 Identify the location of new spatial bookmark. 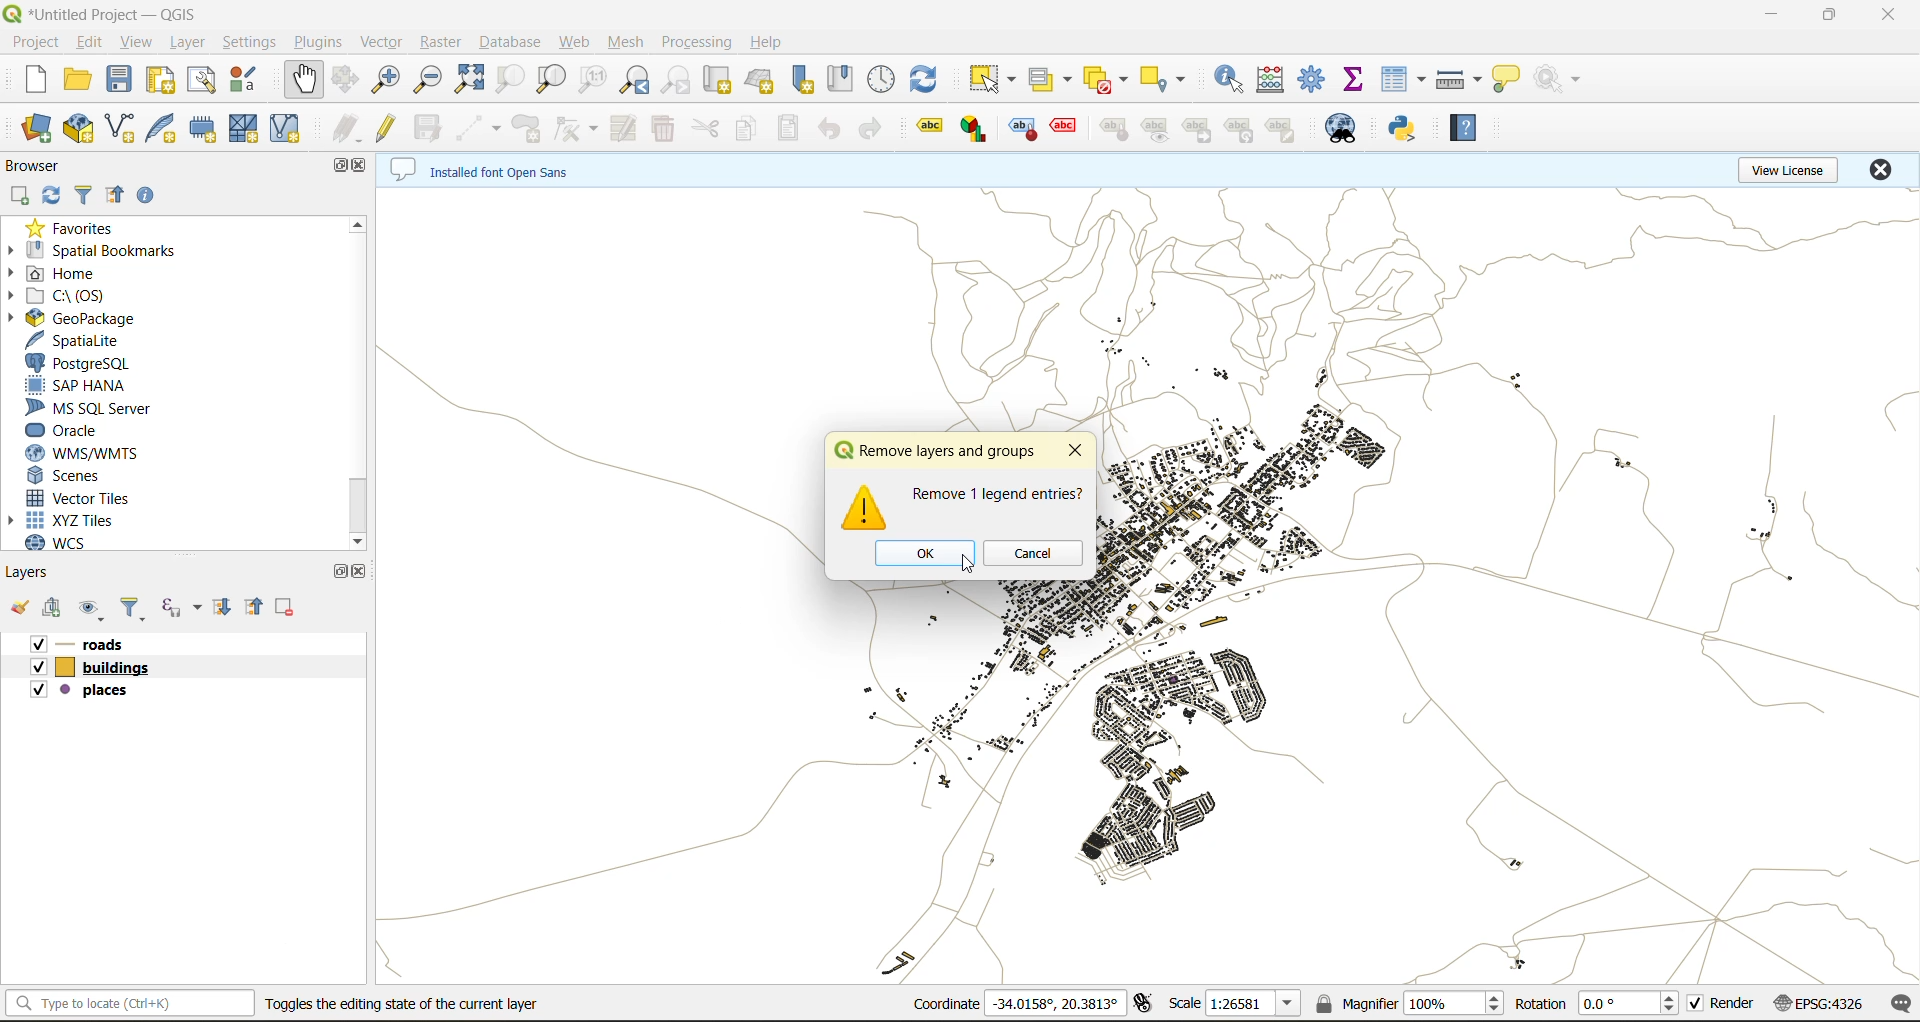
(804, 77).